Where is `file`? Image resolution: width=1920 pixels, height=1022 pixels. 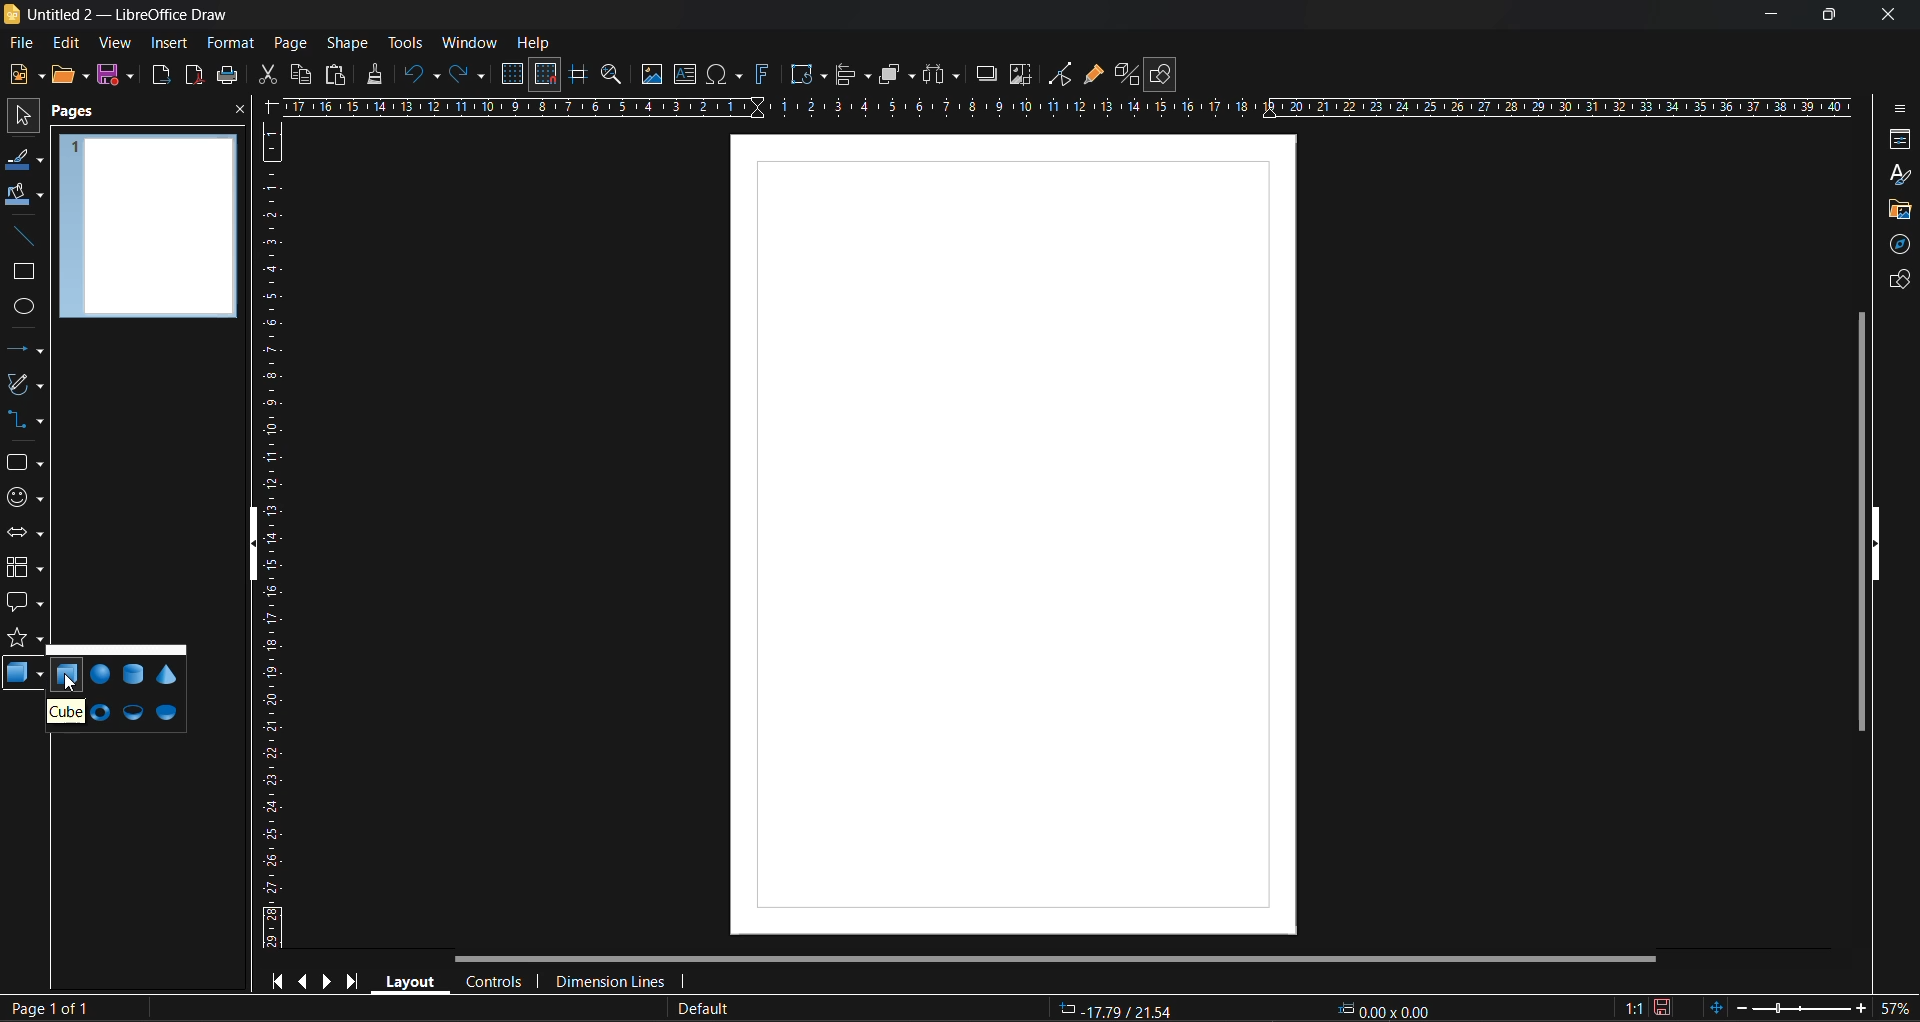
file is located at coordinates (28, 42).